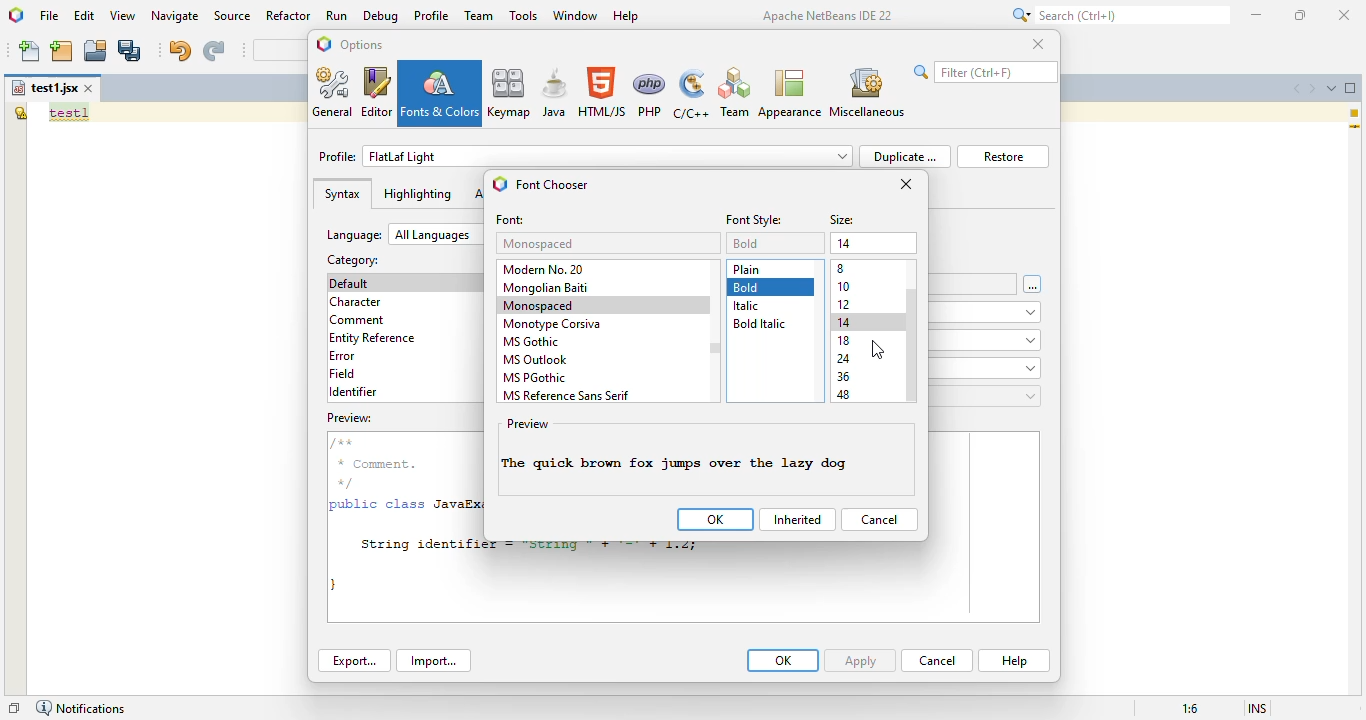  I want to click on modern no. 20, so click(547, 268).